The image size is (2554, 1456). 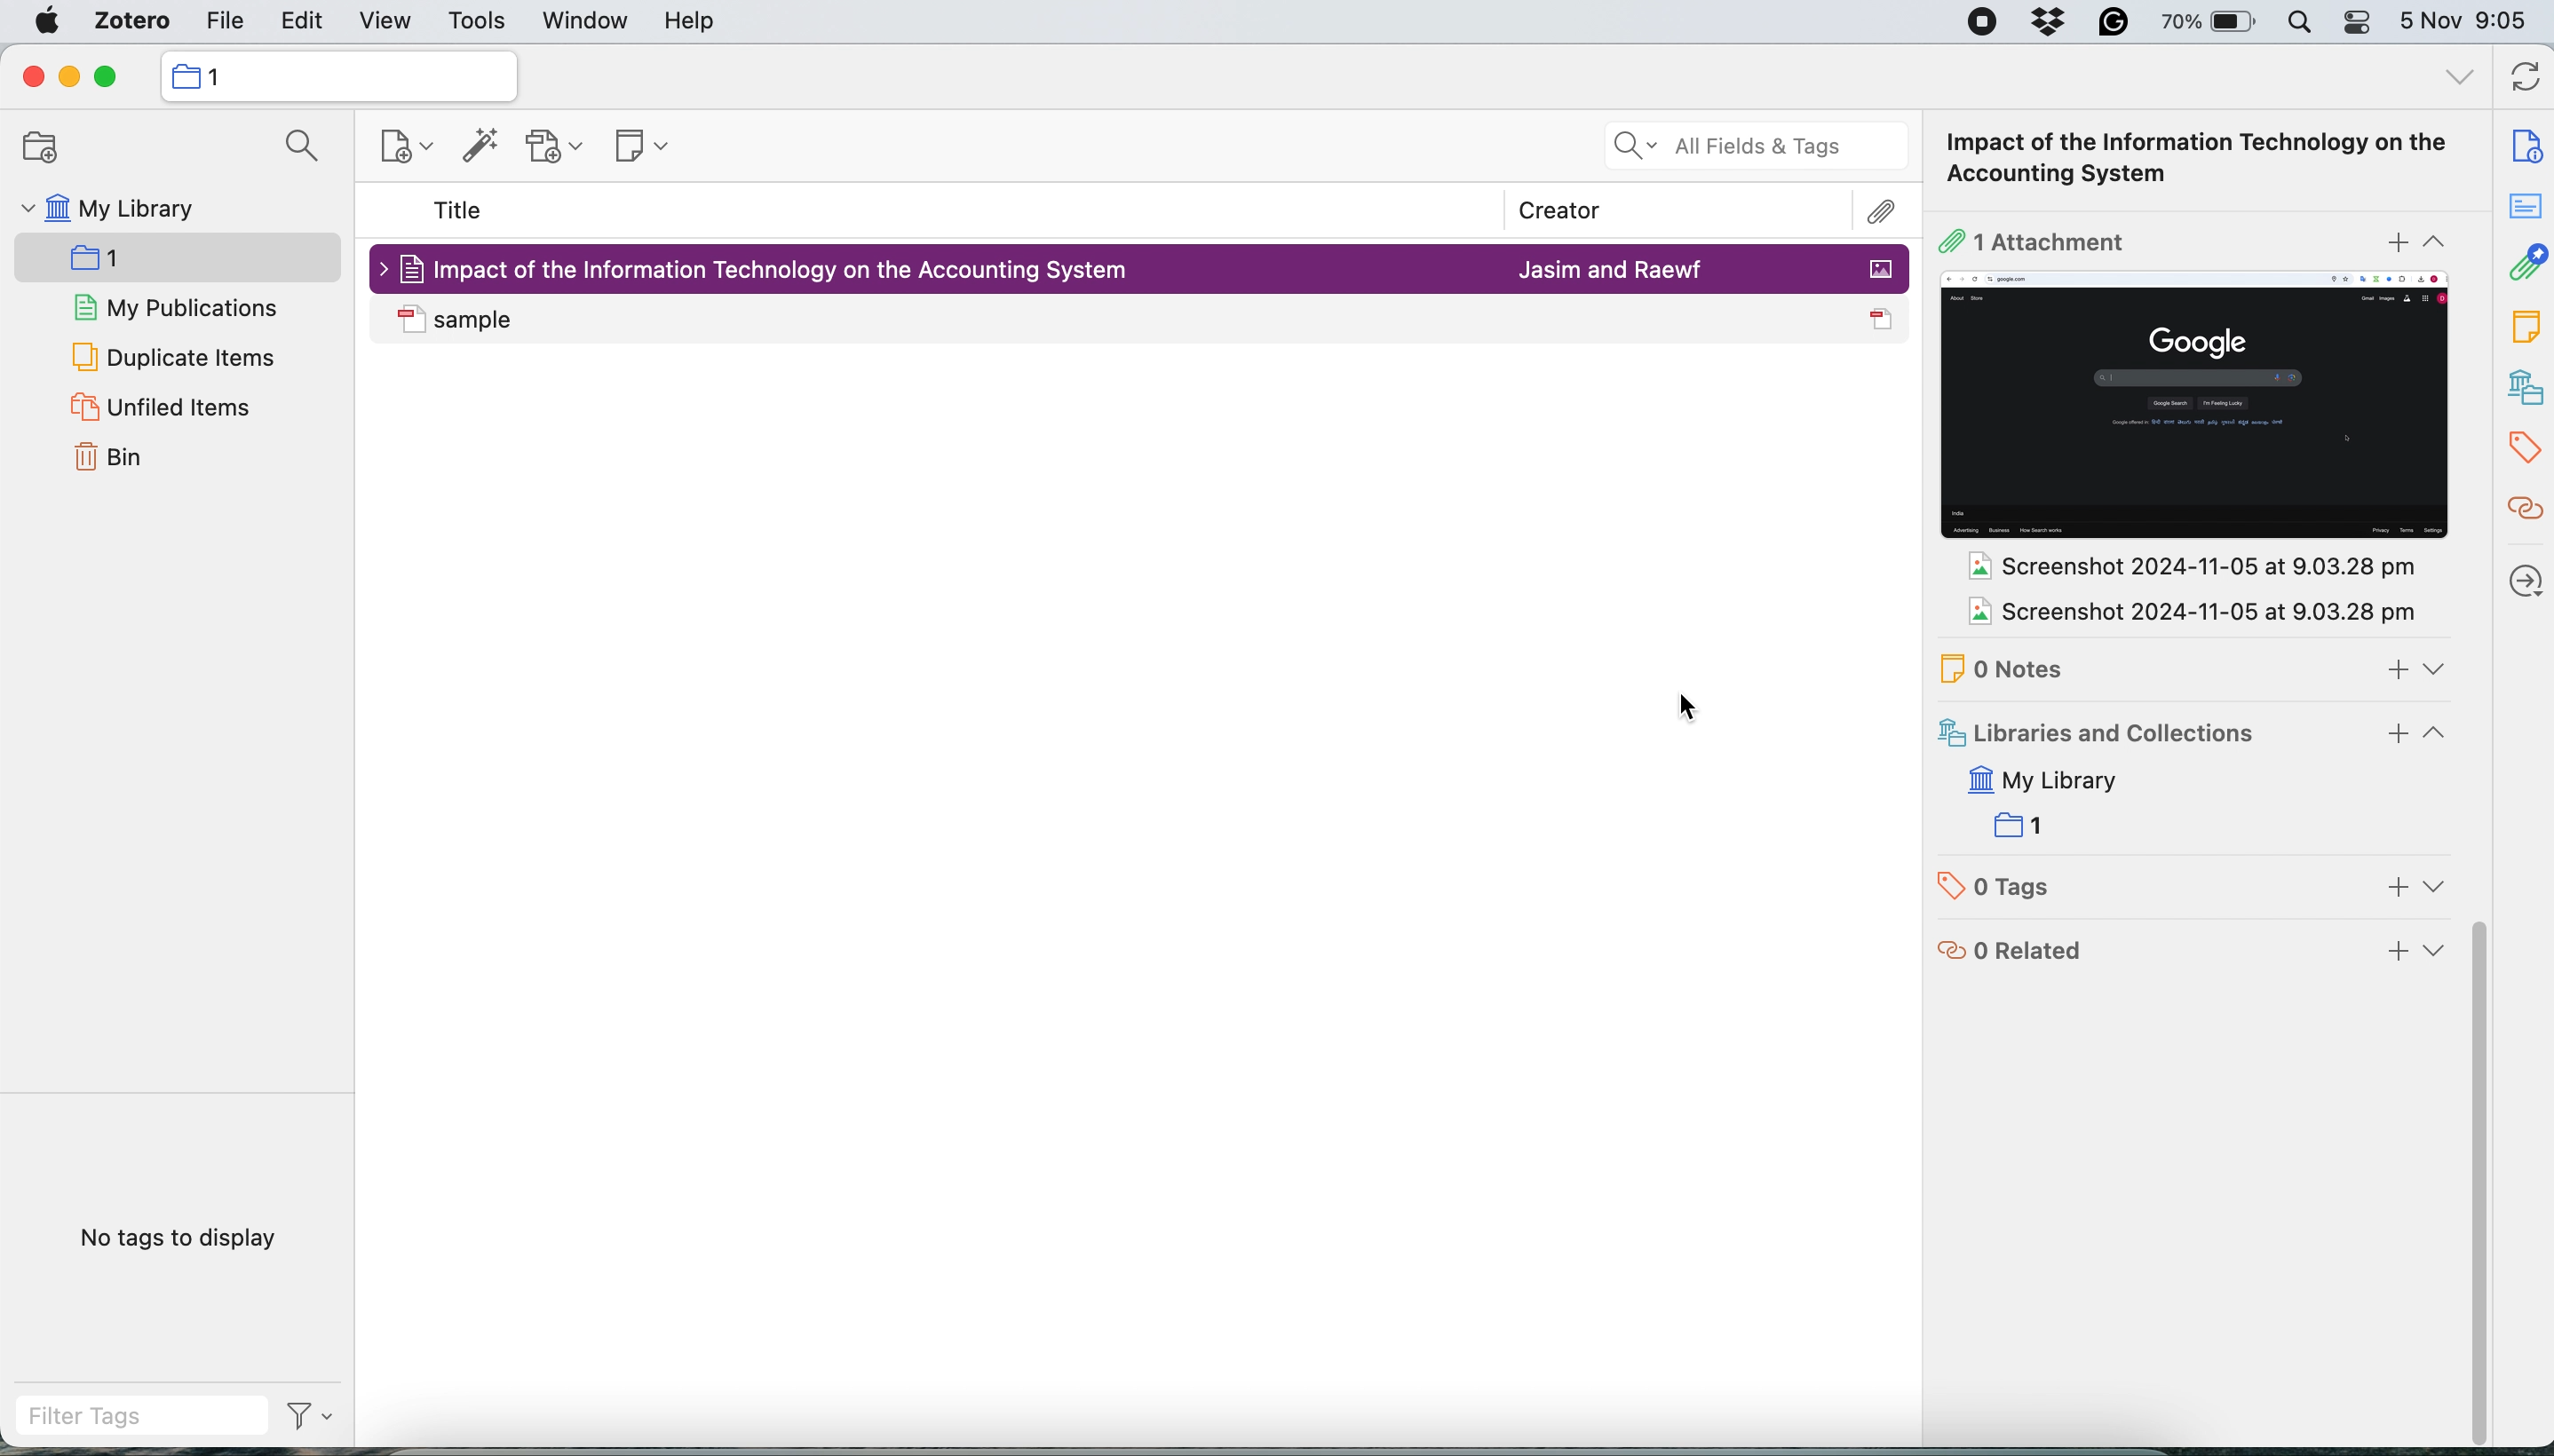 I want to click on related, so click(x=2523, y=264).